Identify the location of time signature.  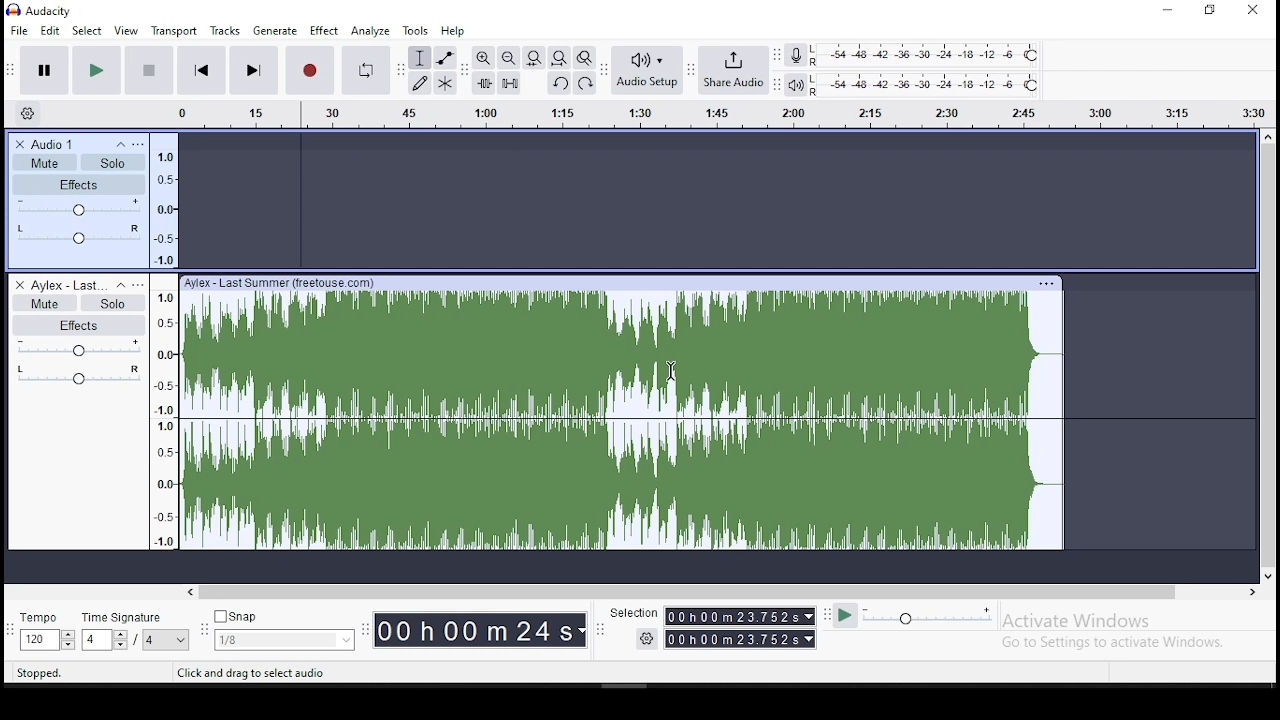
(137, 632).